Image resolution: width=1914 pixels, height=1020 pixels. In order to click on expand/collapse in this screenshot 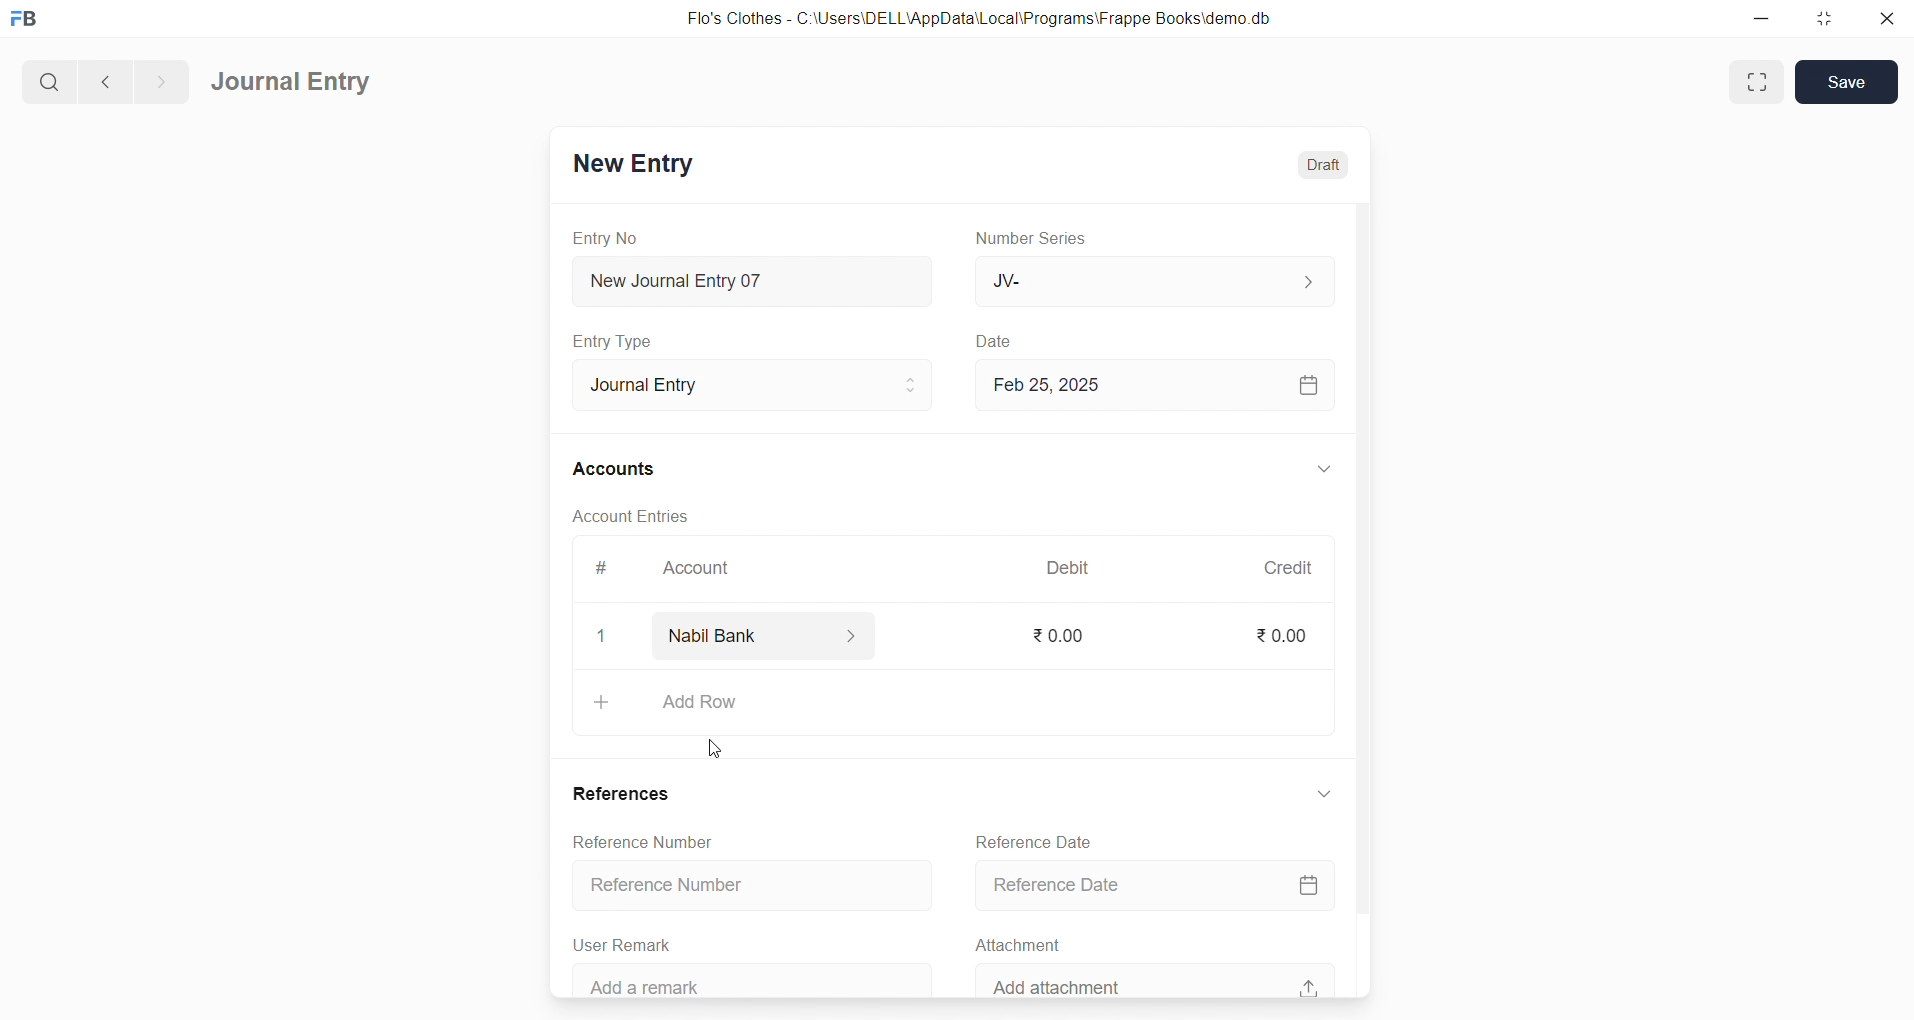, I will do `click(1324, 800)`.